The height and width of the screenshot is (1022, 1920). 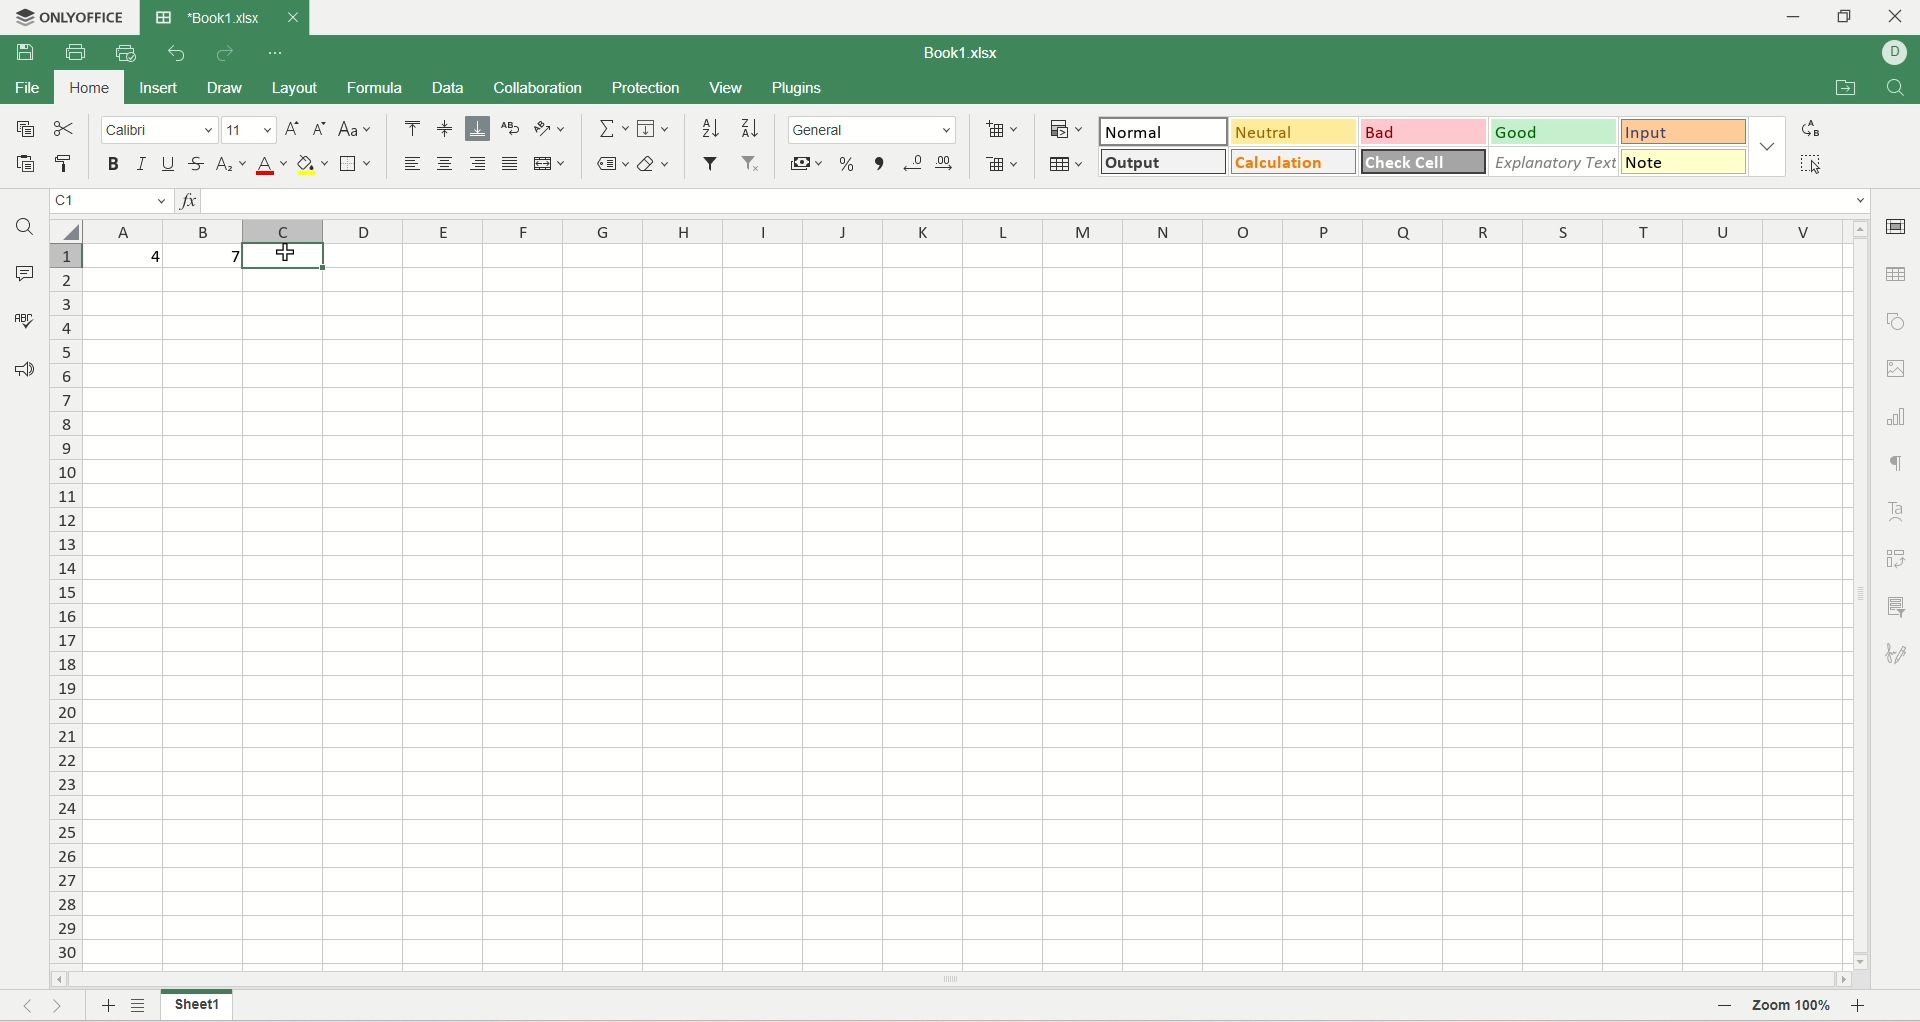 I want to click on normal, so click(x=1163, y=131).